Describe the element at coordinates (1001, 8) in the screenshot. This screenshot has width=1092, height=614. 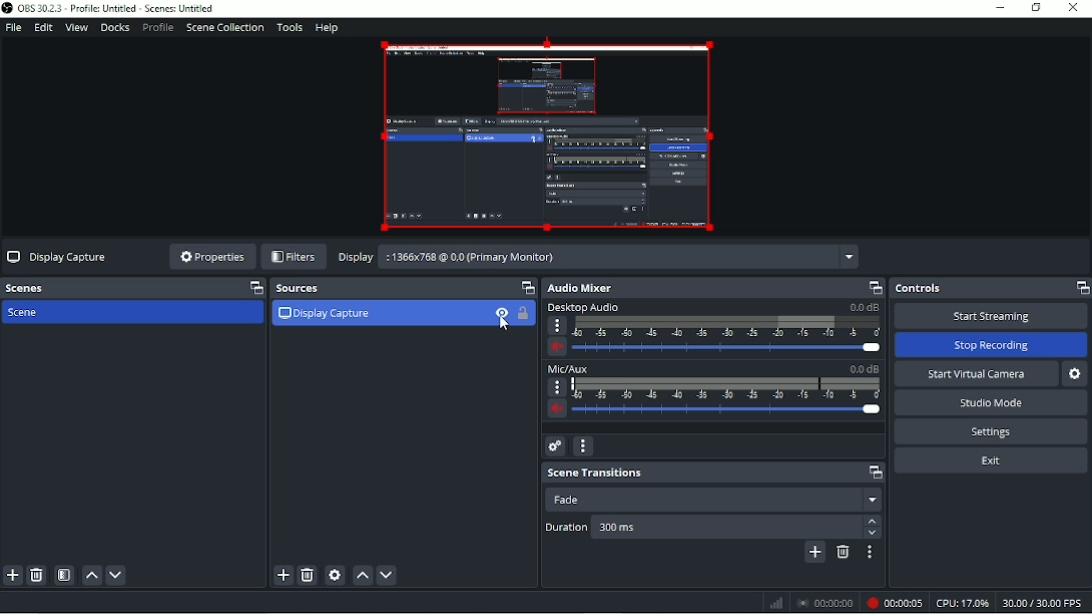
I see `Minimize` at that location.